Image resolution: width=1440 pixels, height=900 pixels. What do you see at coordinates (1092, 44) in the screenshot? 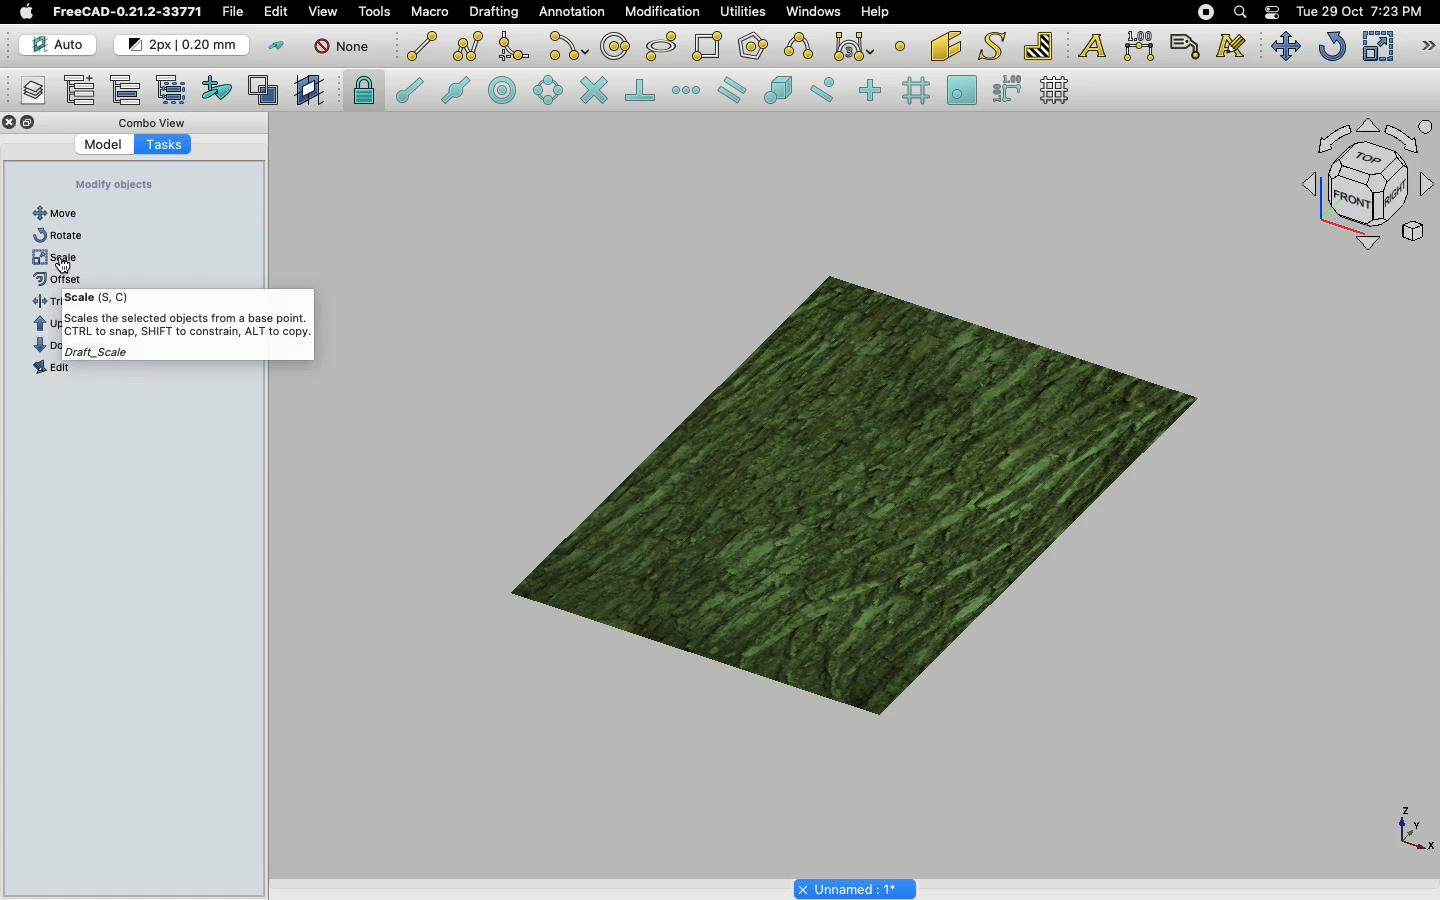
I see `Text` at bounding box center [1092, 44].